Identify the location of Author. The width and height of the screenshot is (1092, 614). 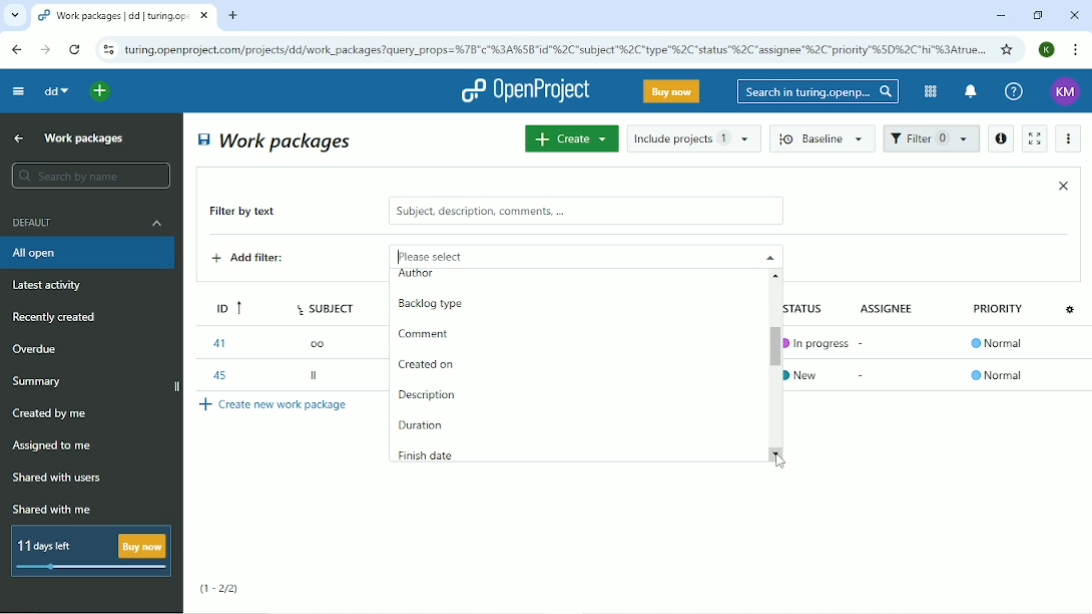
(416, 275).